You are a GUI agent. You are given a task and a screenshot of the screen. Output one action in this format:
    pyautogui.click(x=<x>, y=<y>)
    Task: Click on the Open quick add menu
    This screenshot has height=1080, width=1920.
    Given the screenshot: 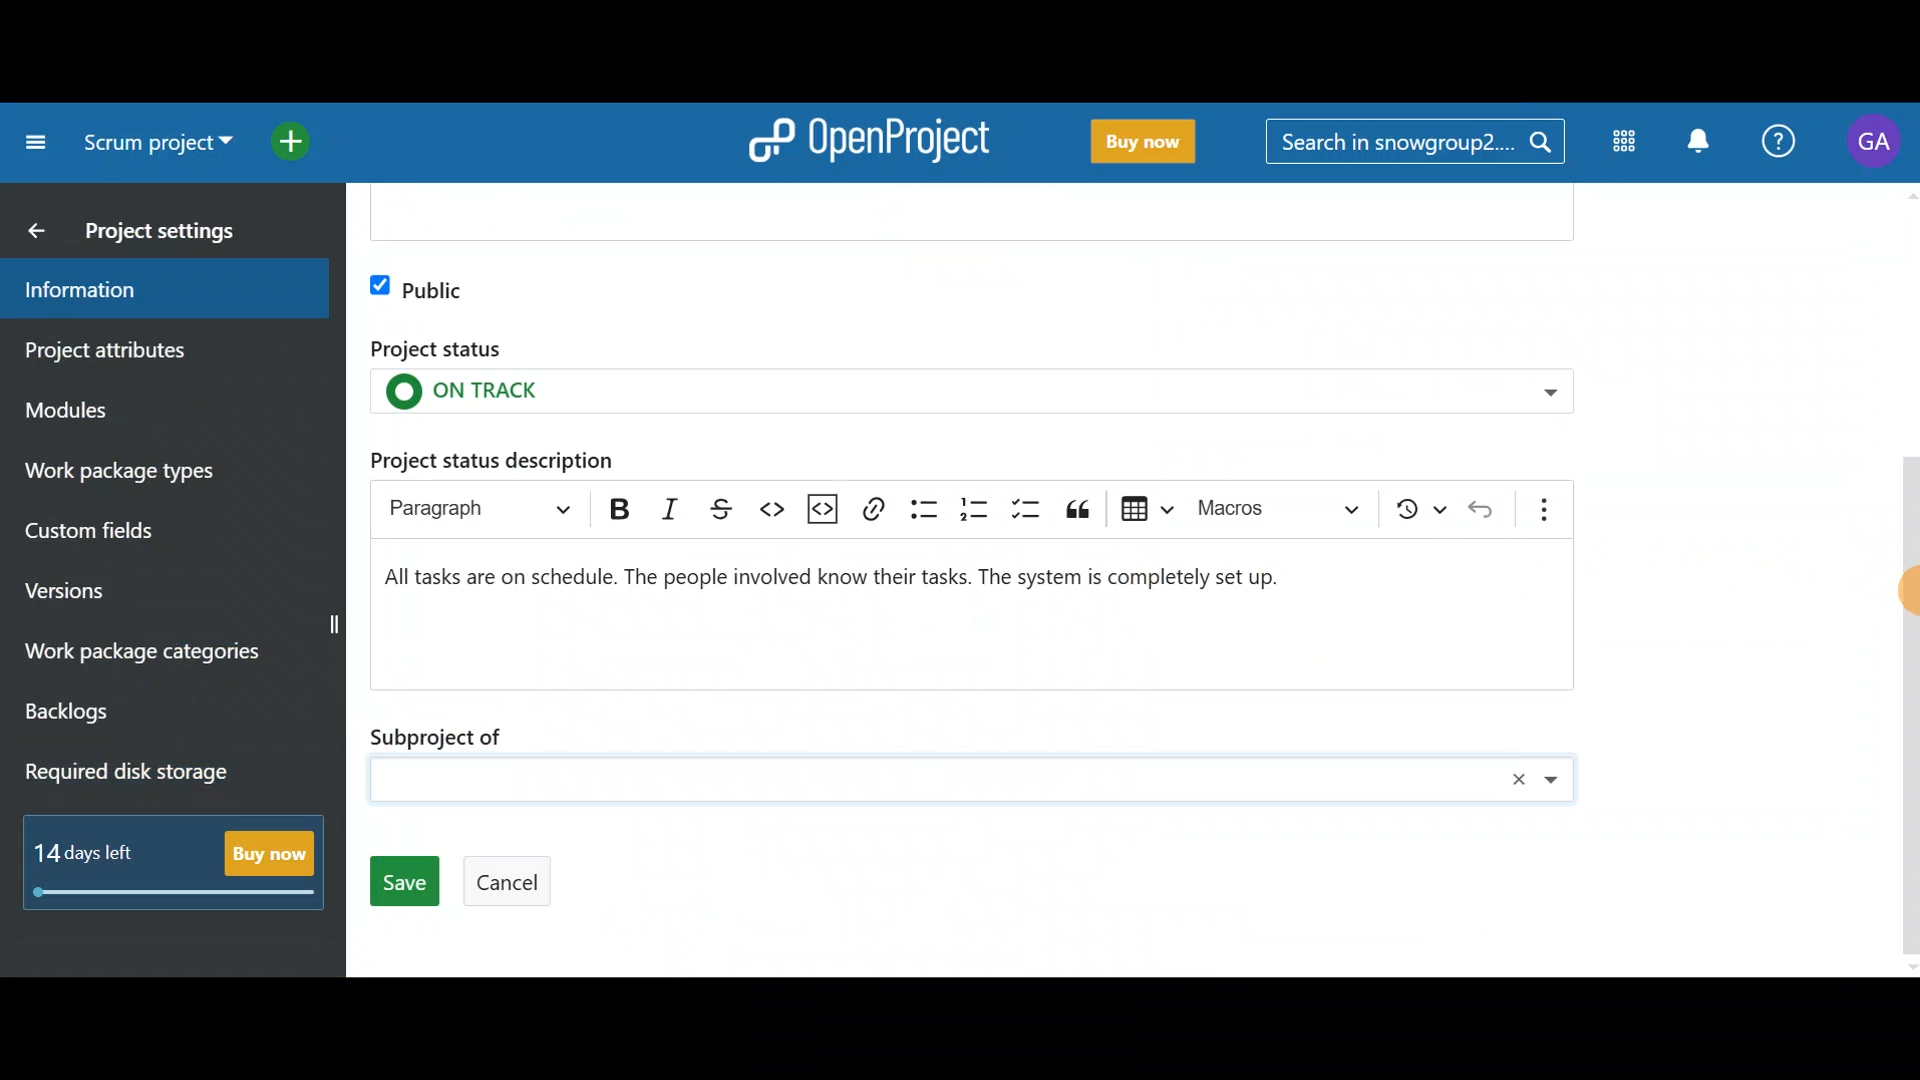 What is the action you would take?
    pyautogui.click(x=310, y=143)
    